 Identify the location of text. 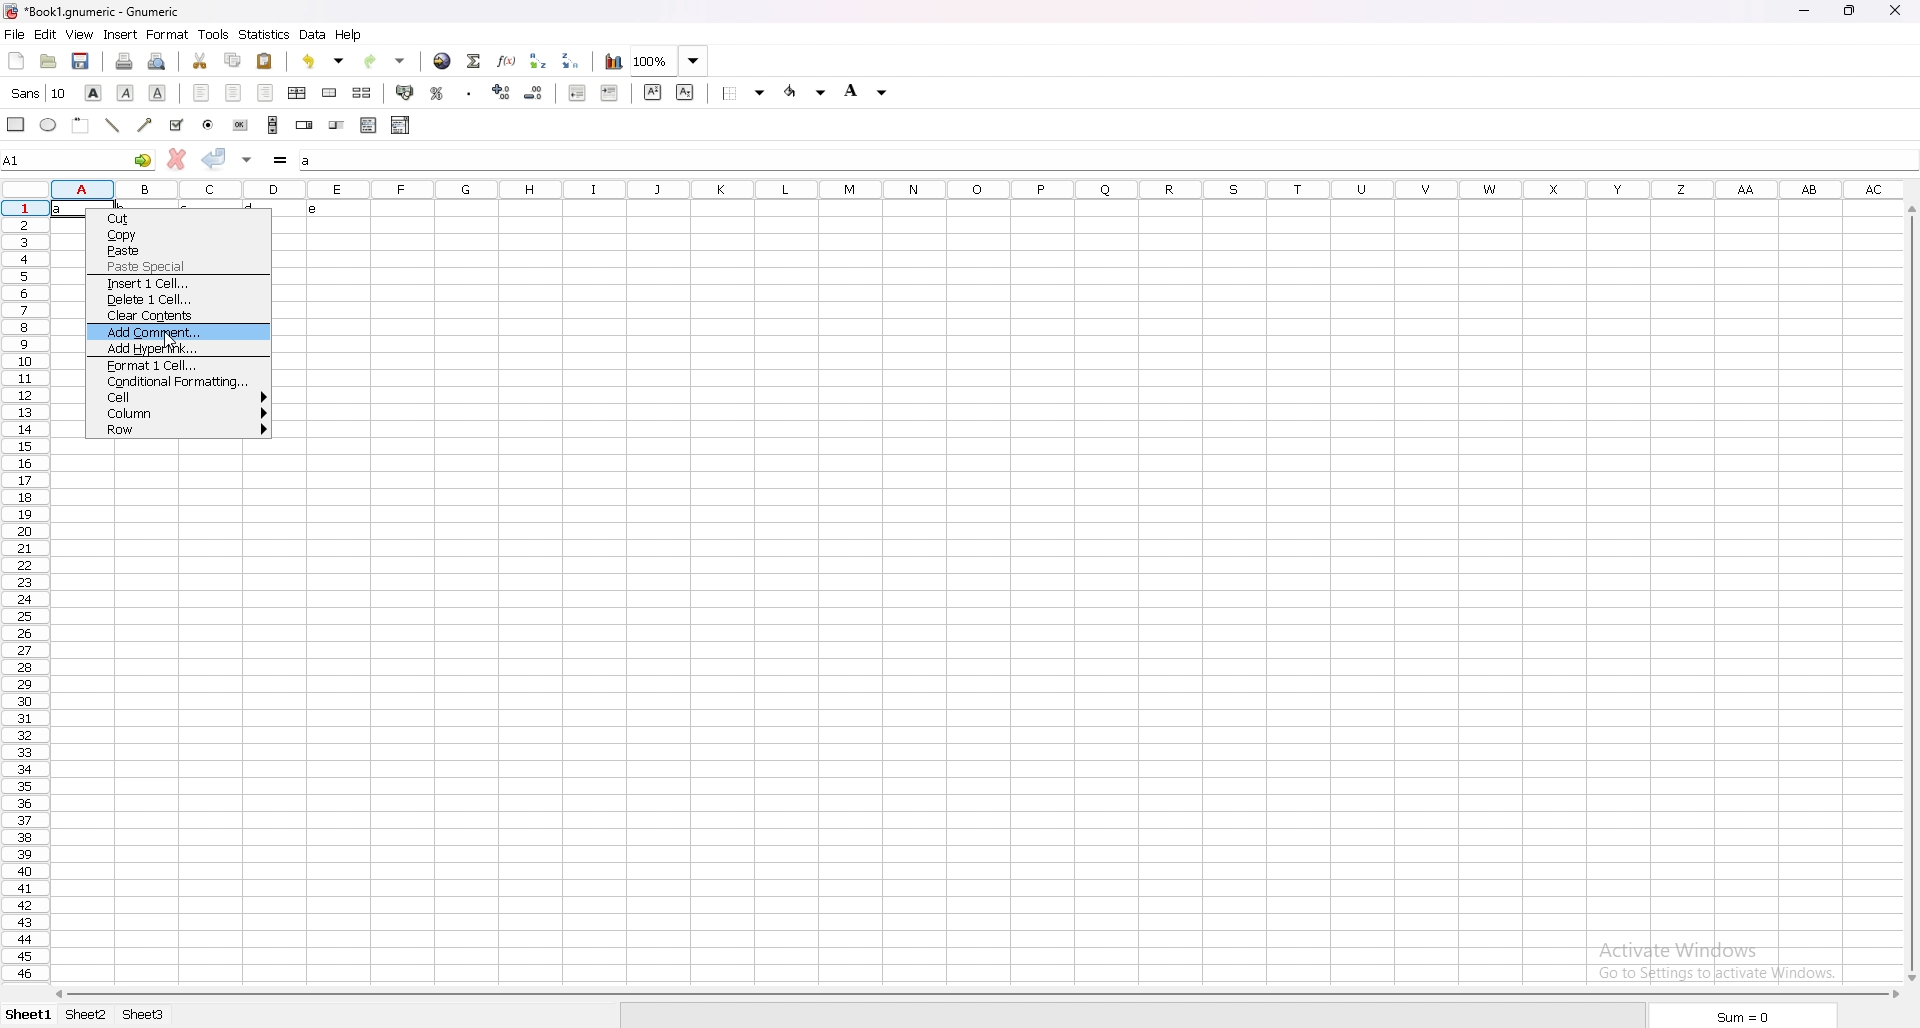
(65, 209).